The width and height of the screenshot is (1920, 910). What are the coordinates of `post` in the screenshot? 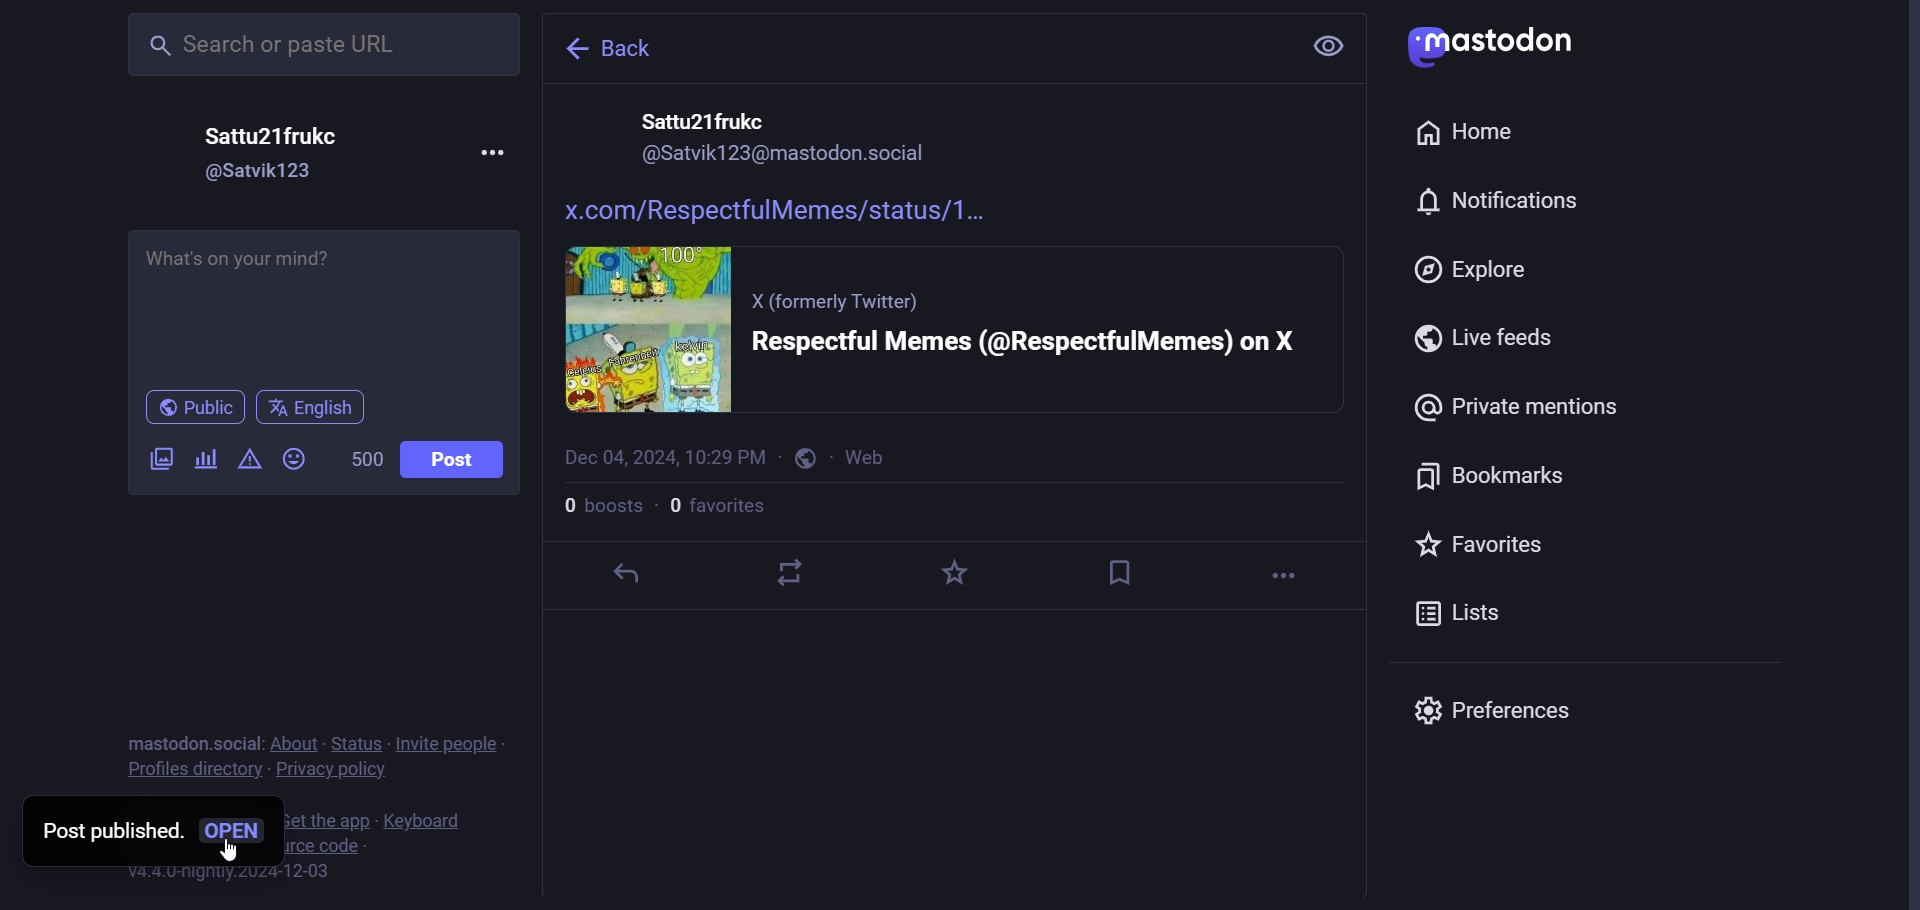 It's located at (451, 461).